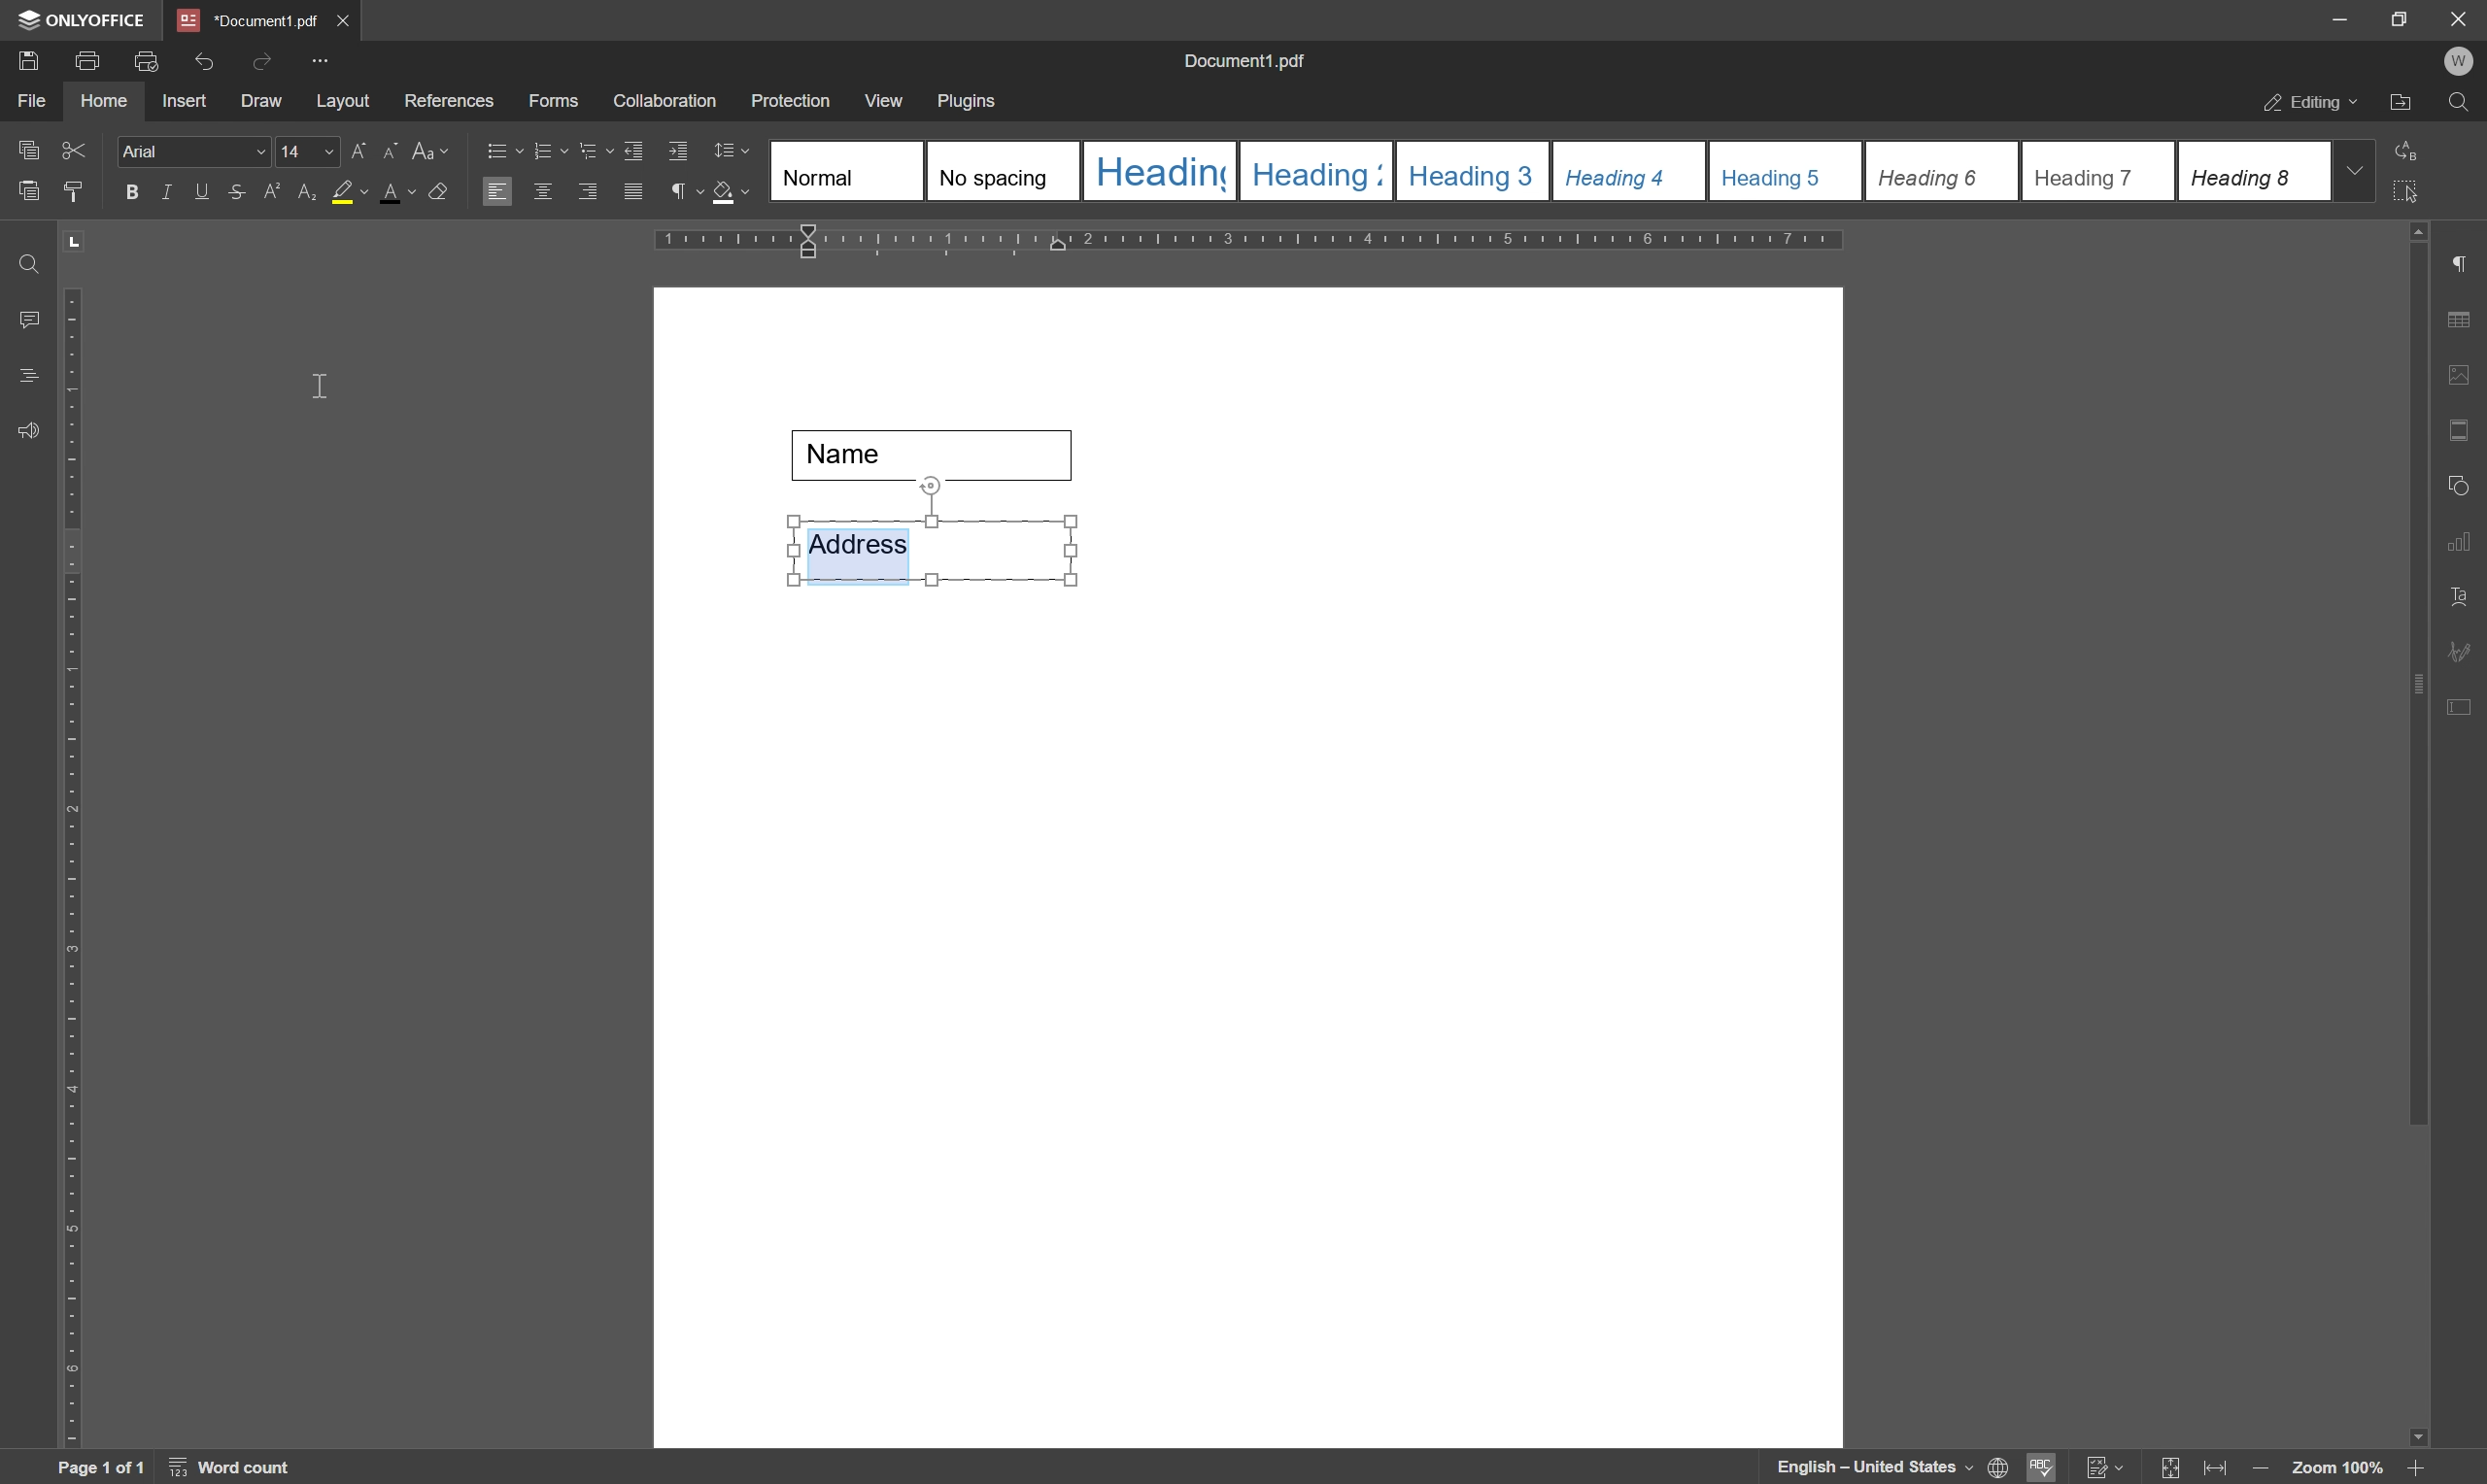 This screenshot has height=1484, width=2487. What do you see at coordinates (70, 863) in the screenshot?
I see `ruler` at bounding box center [70, 863].